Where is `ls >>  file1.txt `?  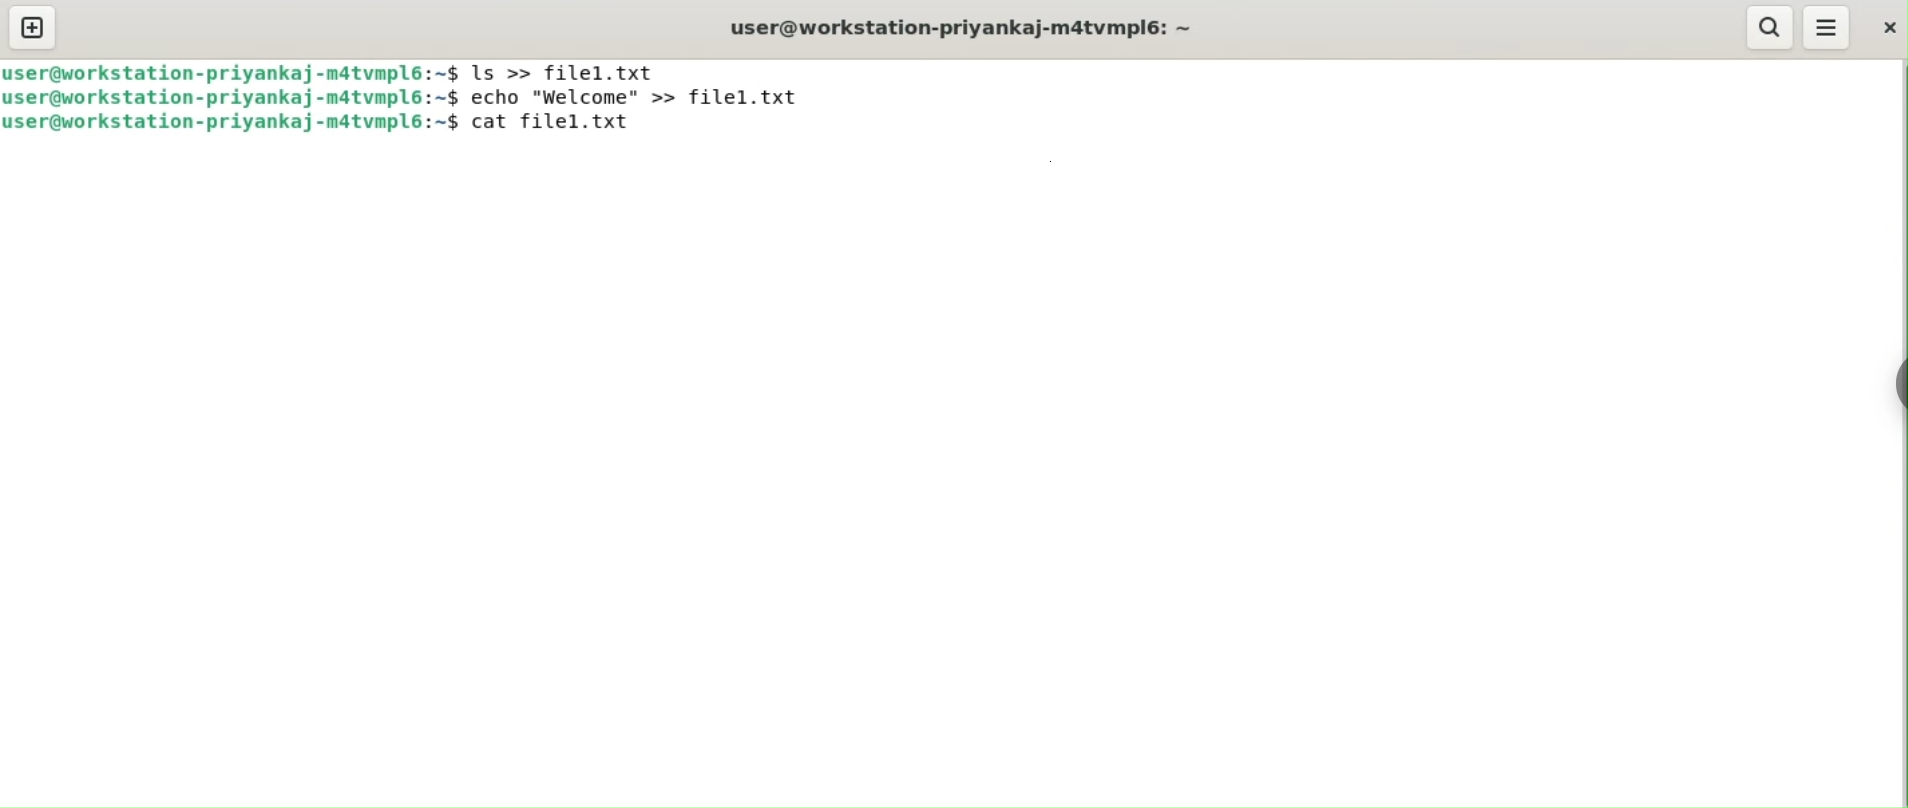 ls >>  file1.txt  is located at coordinates (565, 73).